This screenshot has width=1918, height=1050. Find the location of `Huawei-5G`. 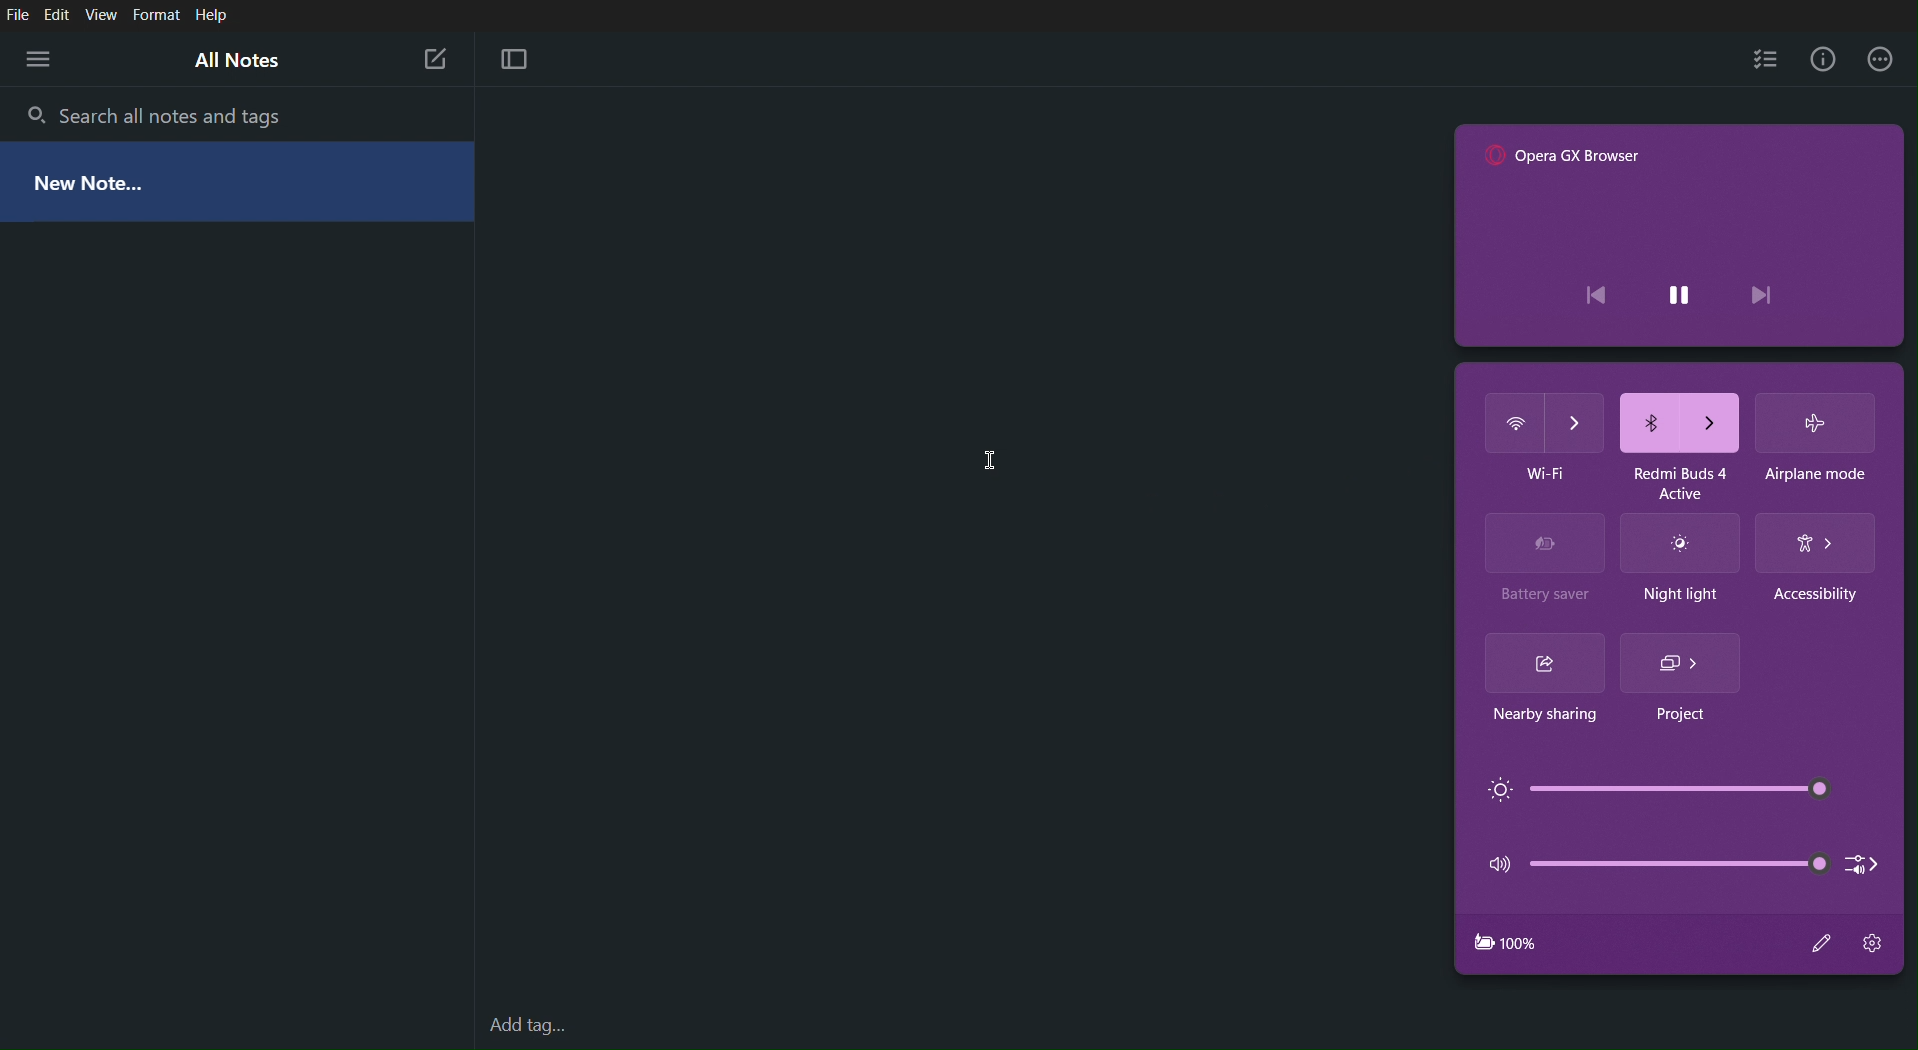

Huawei-5G is located at coordinates (1535, 475).